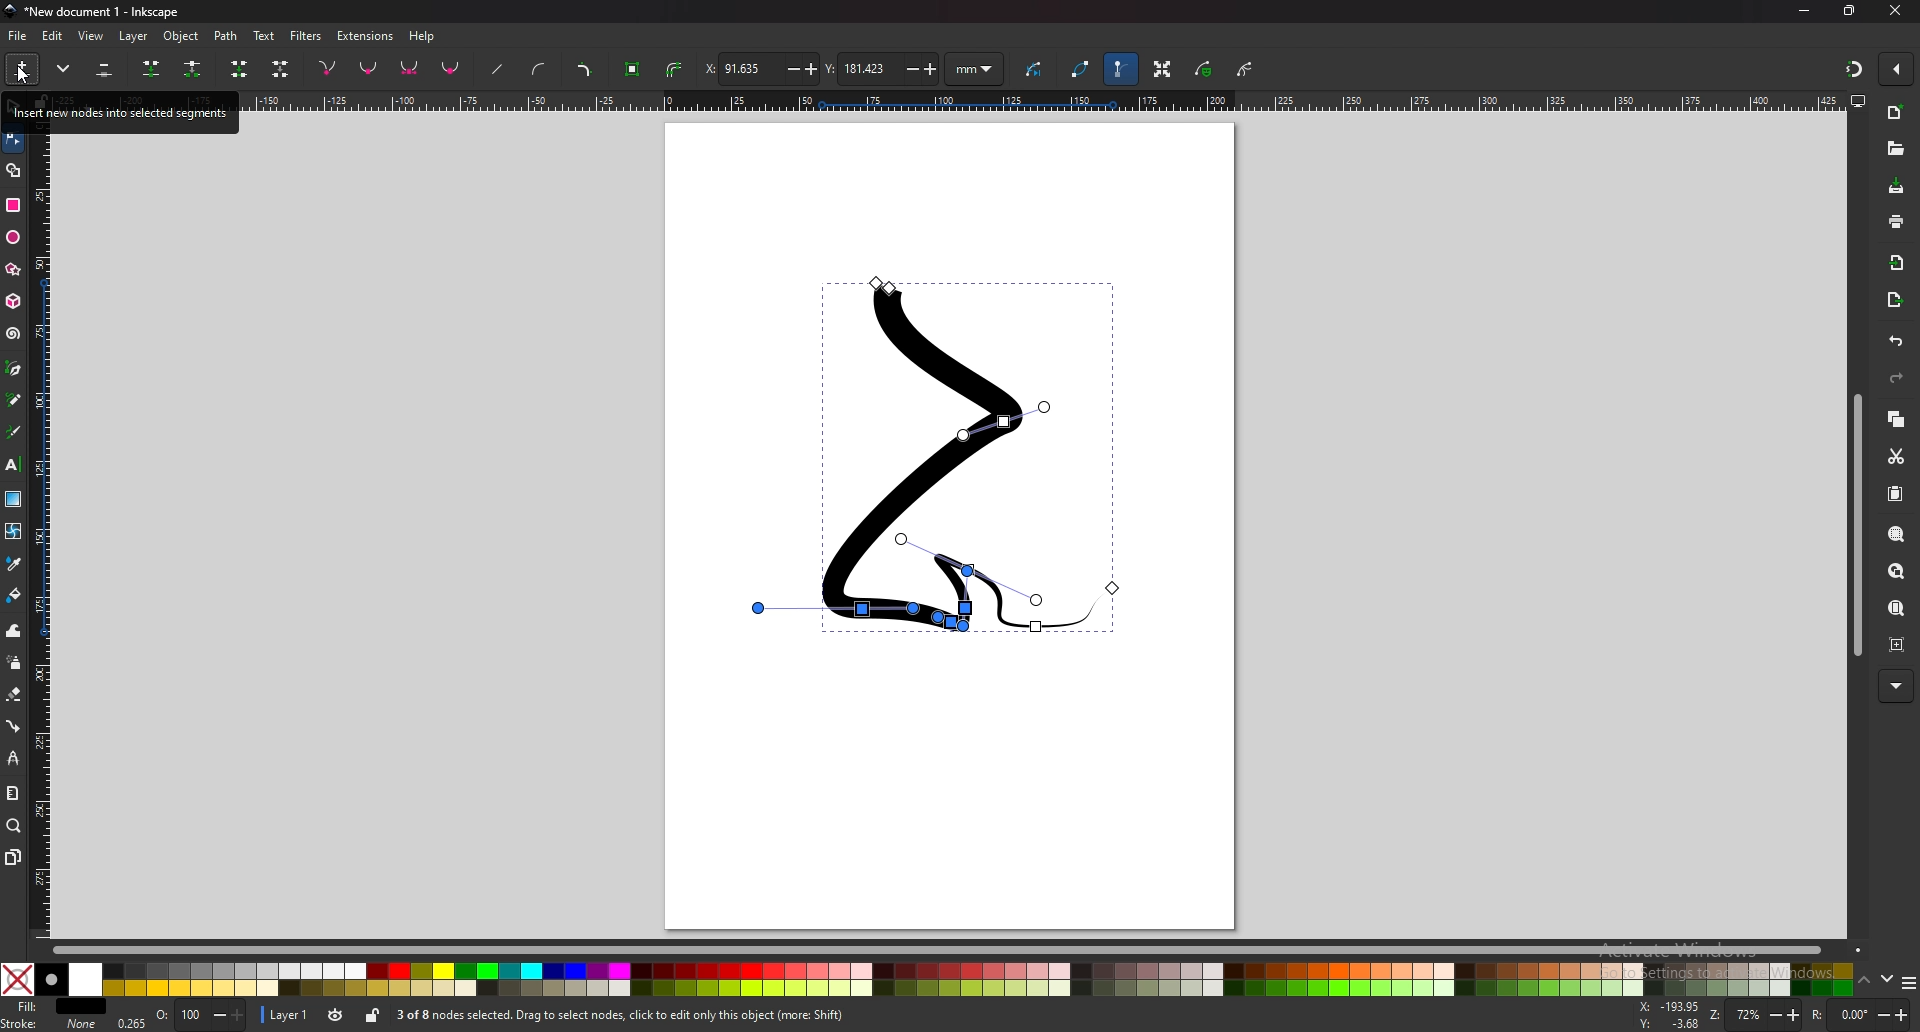 Image resolution: width=1920 pixels, height=1032 pixels. Describe the element at coordinates (20, 36) in the screenshot. I see `file` at that location.